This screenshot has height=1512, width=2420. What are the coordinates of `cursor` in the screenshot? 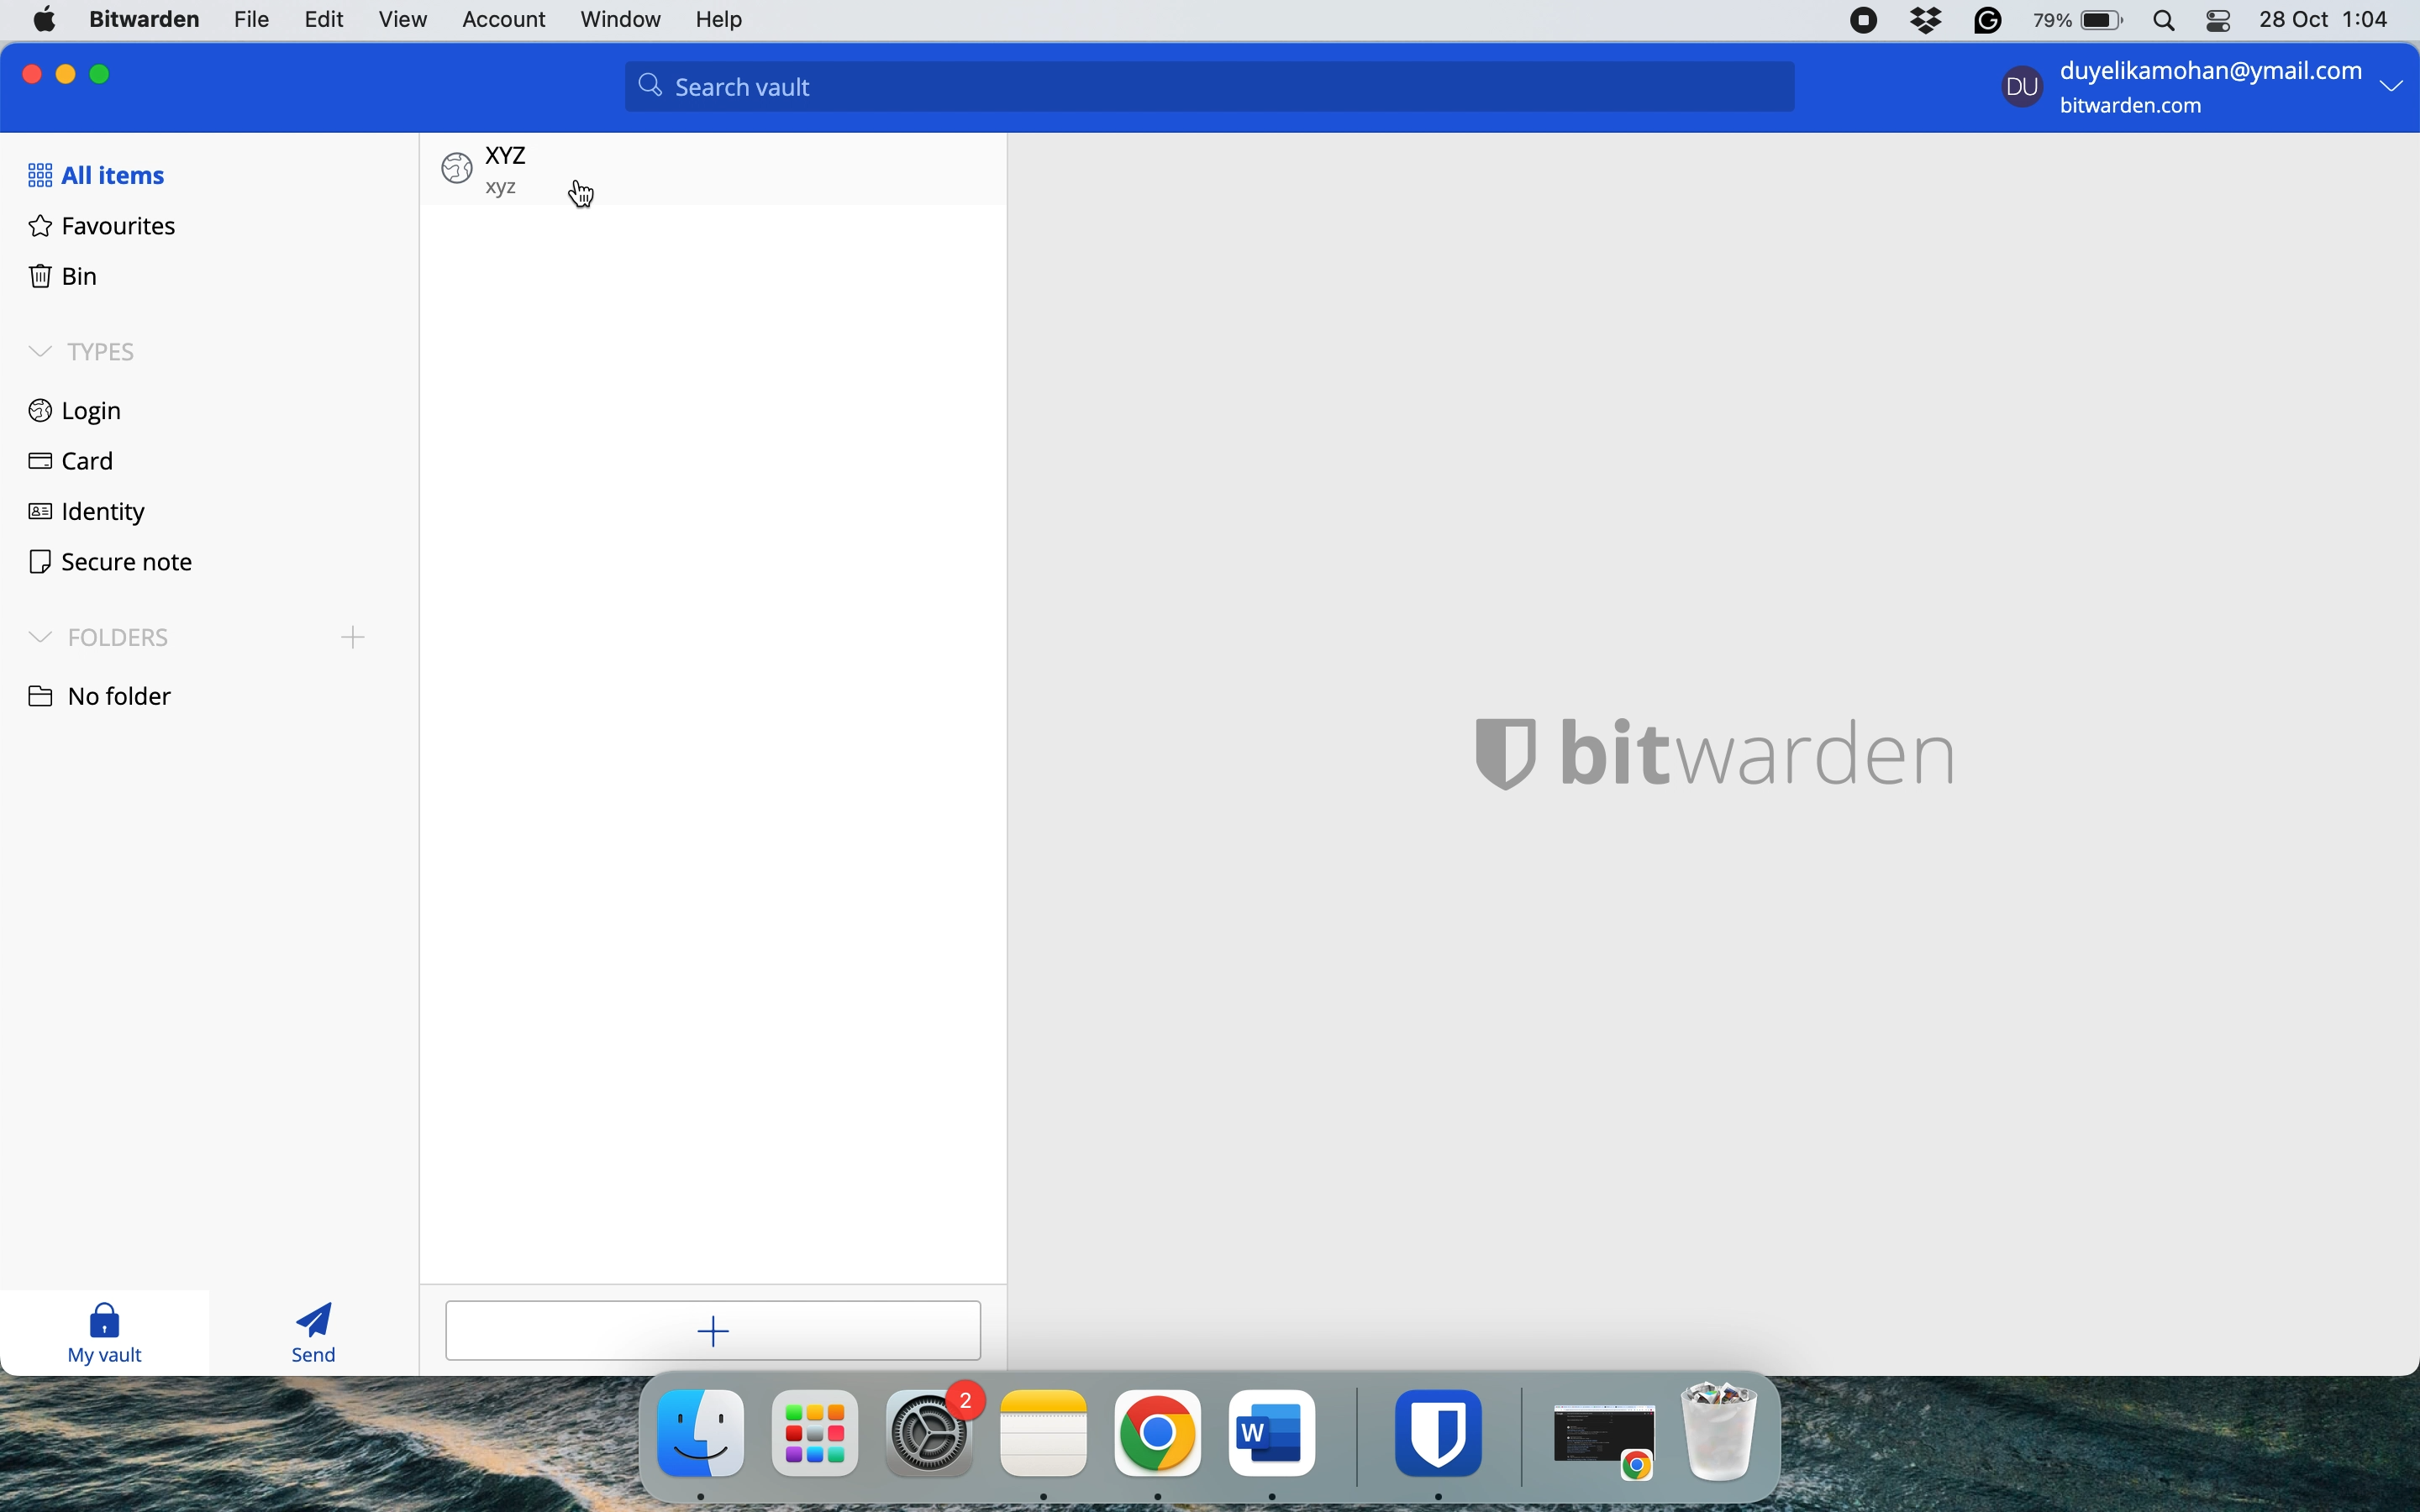 It's located at (583, 197).